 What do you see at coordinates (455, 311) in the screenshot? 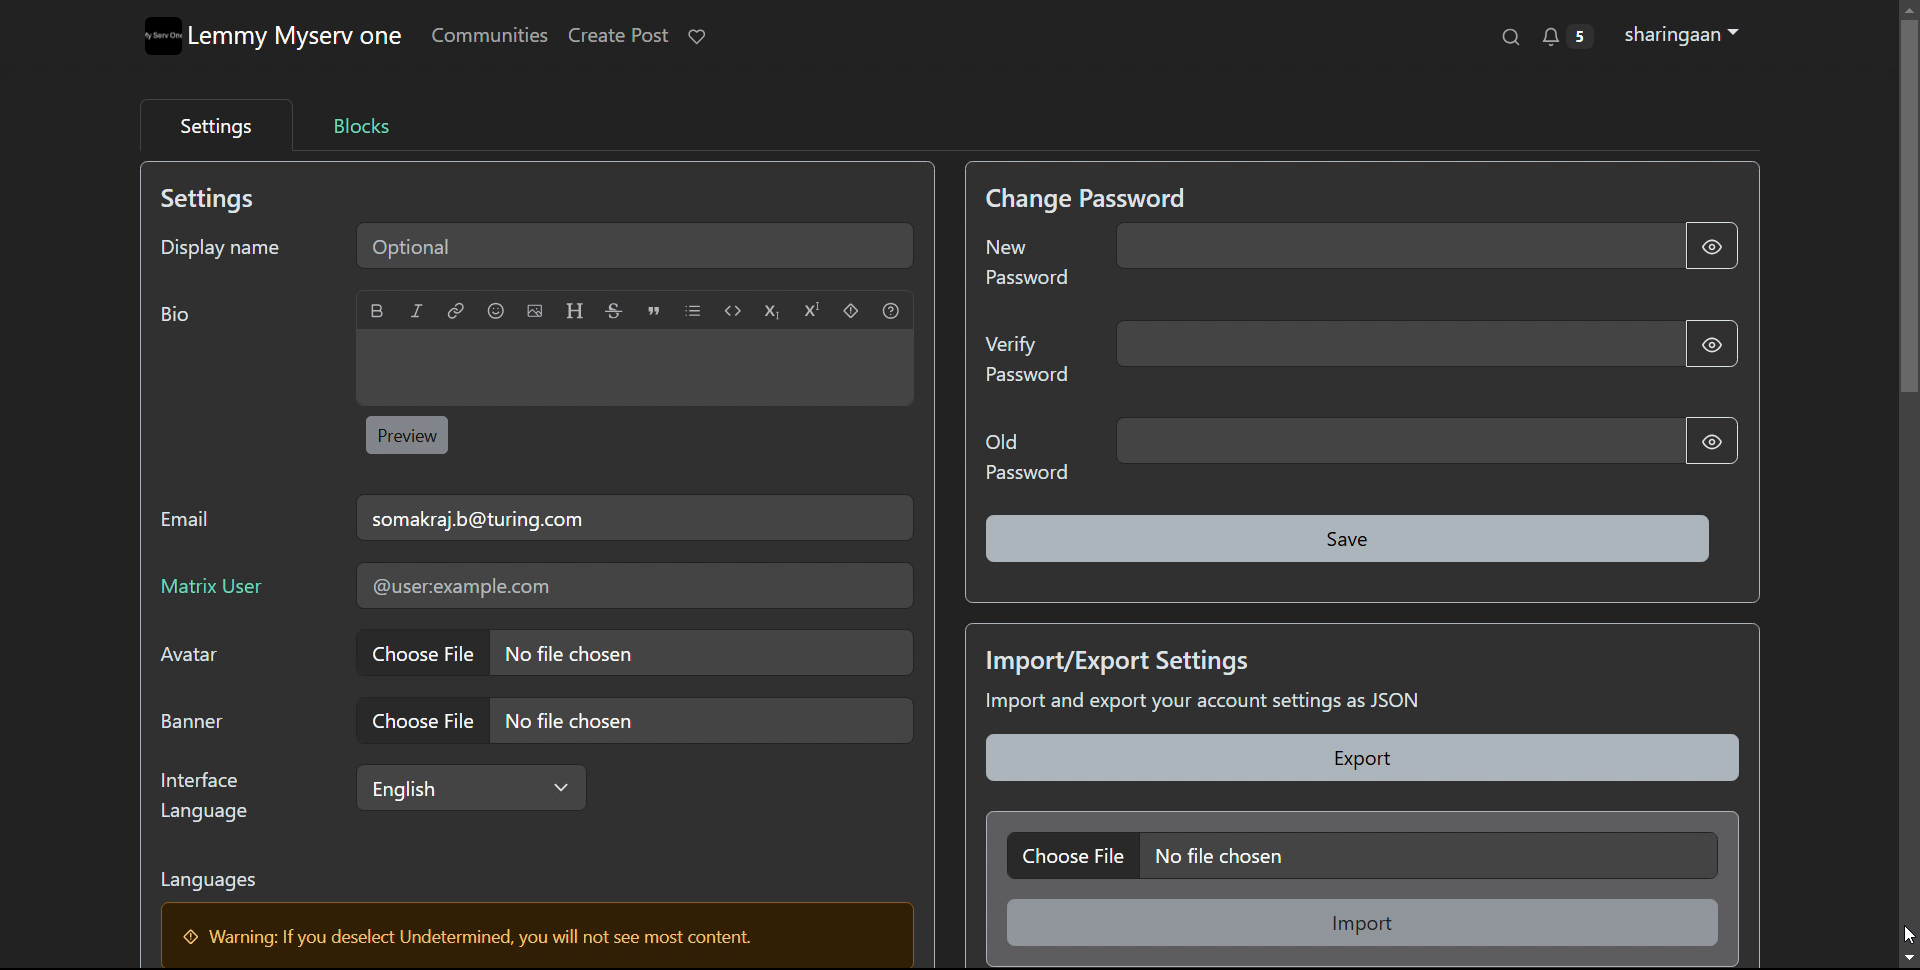
I see `link` at bounding box center [455, 311].